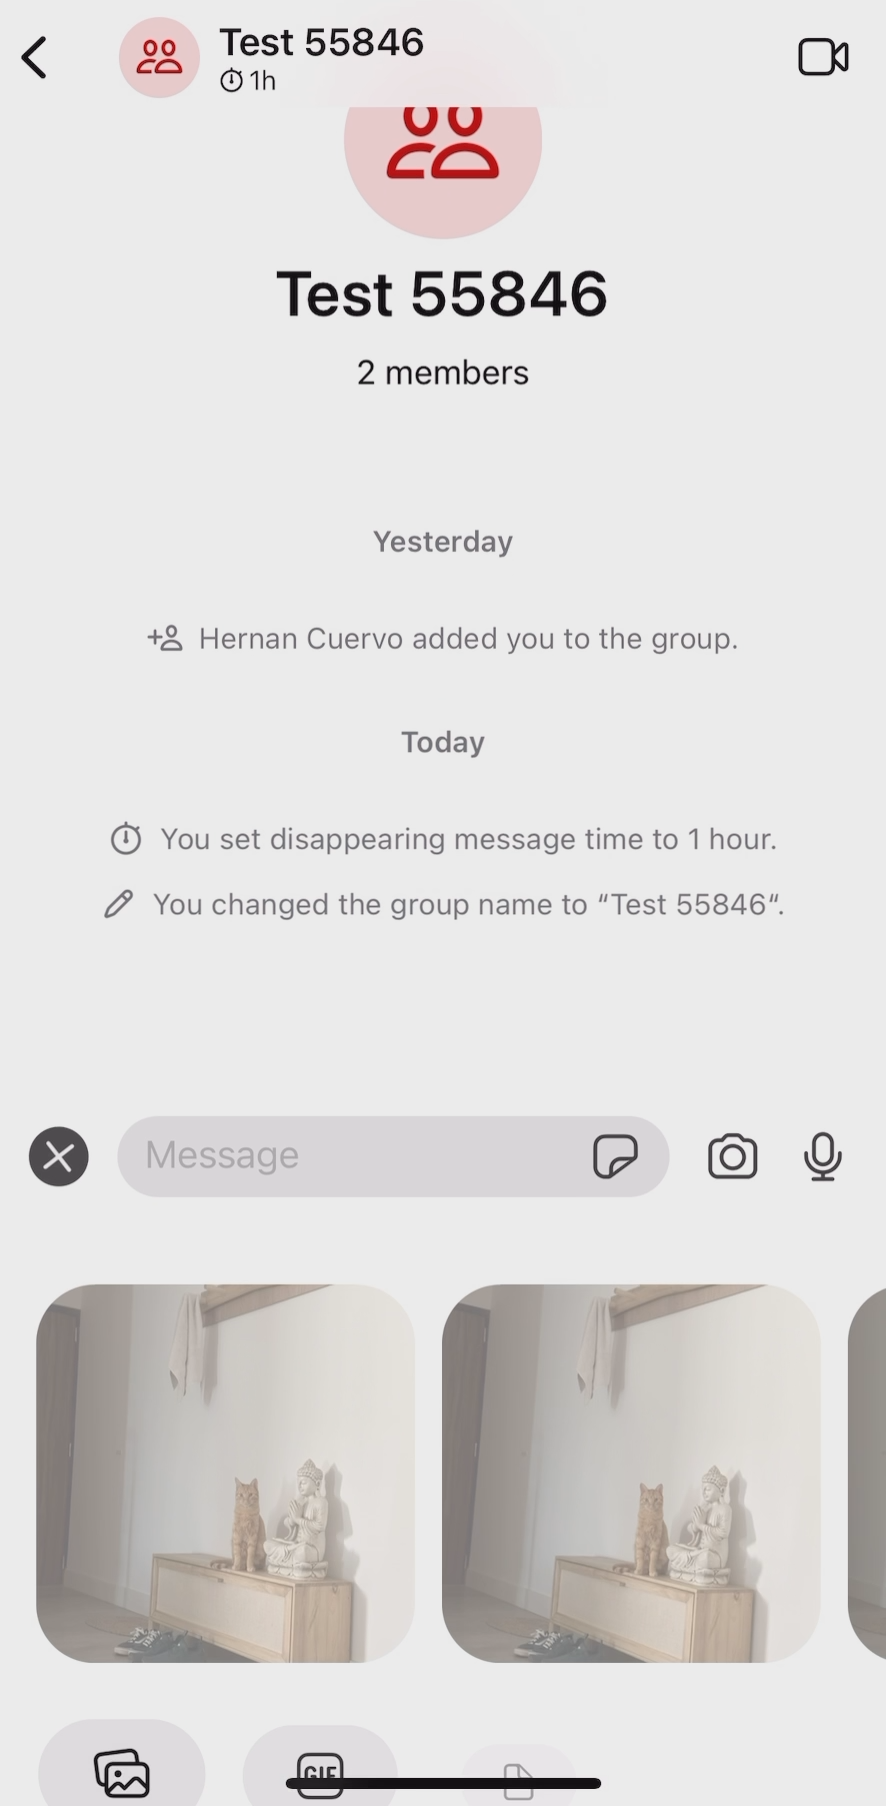 Image resolution: width=886 pixels, height=1806 pixels. I want to click on name of the group, so click(276, 54).